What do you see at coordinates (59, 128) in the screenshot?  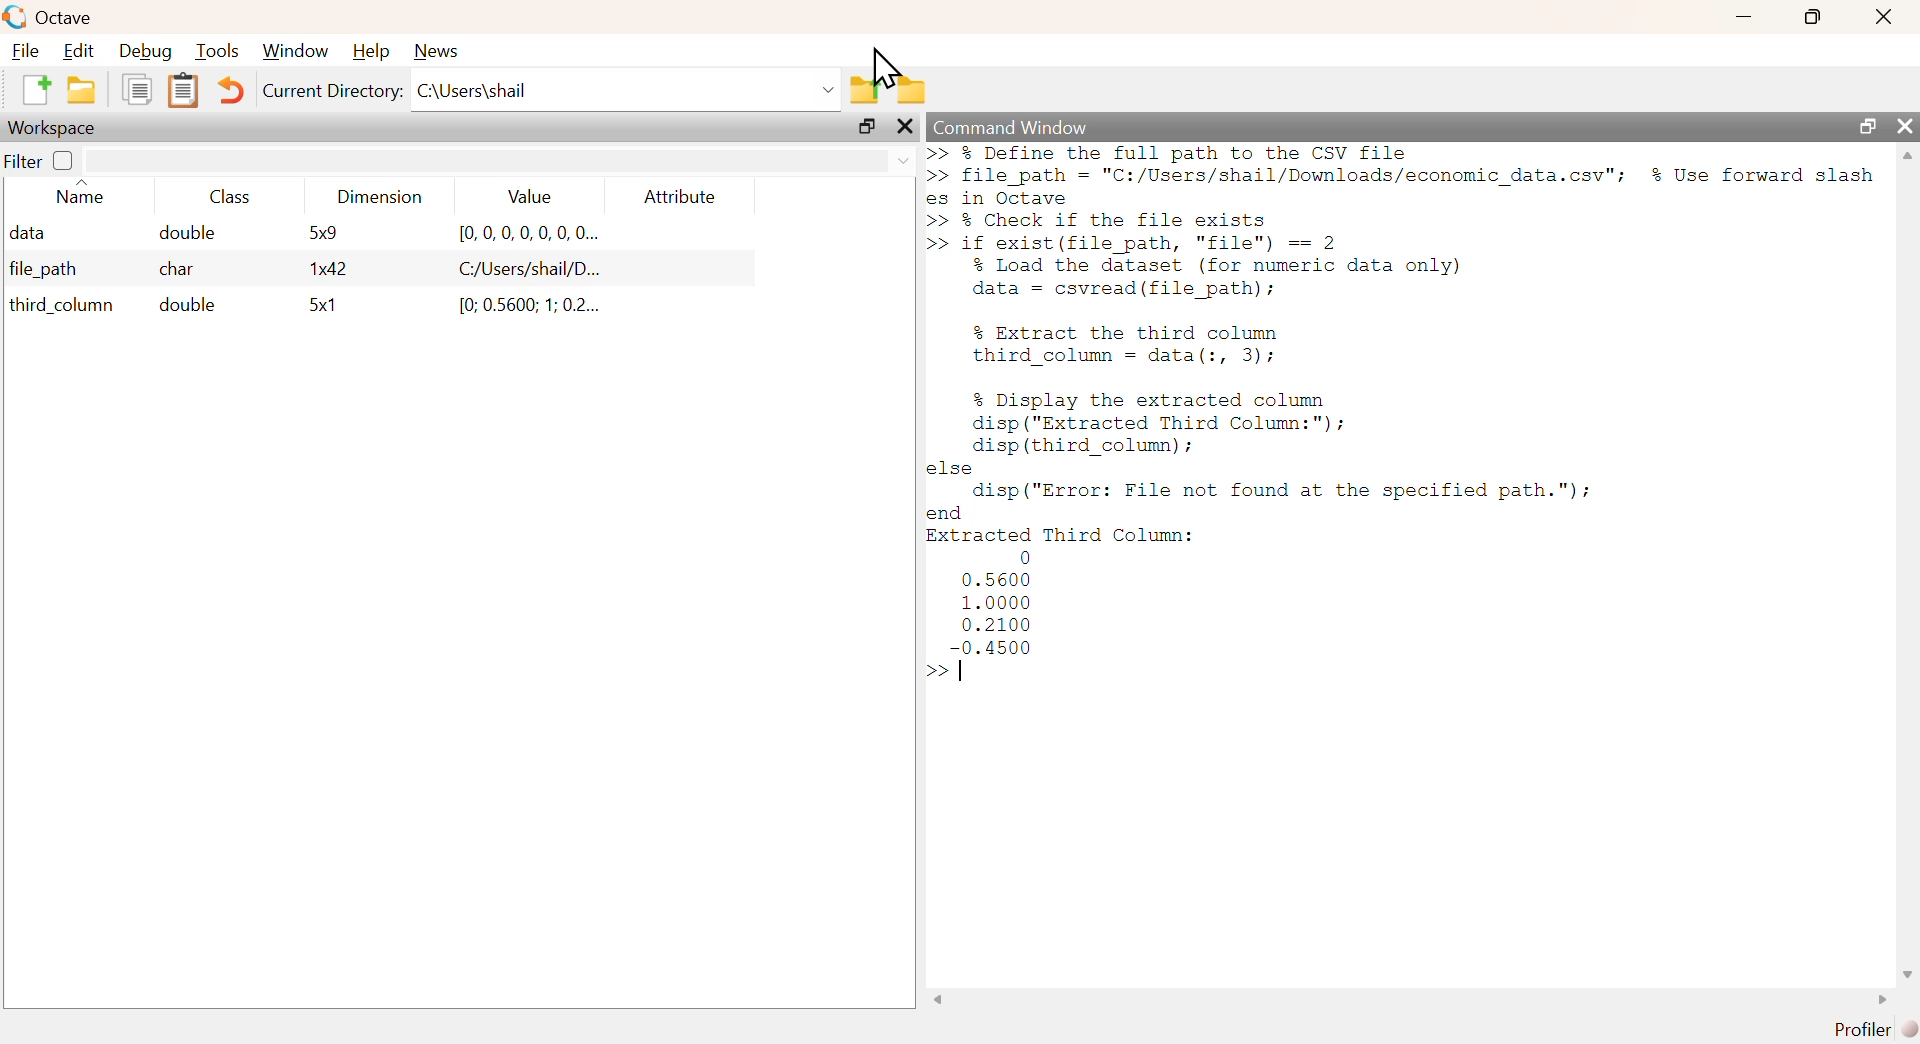 I see `workspace` at bounding box center [59, 128].